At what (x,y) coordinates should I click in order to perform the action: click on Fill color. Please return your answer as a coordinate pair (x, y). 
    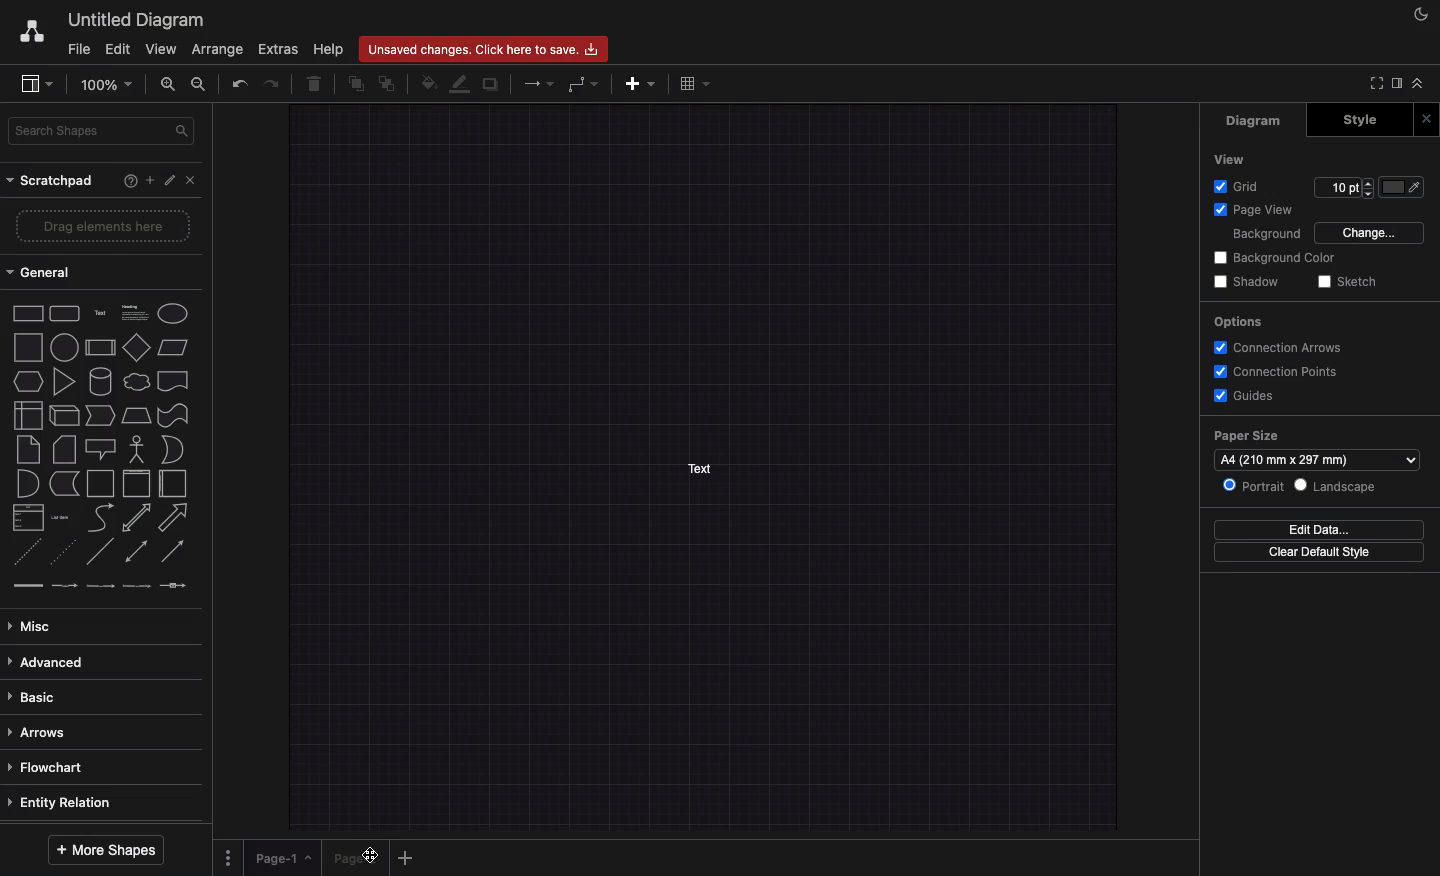
    Looking at the image, I should click on (1407, 187).